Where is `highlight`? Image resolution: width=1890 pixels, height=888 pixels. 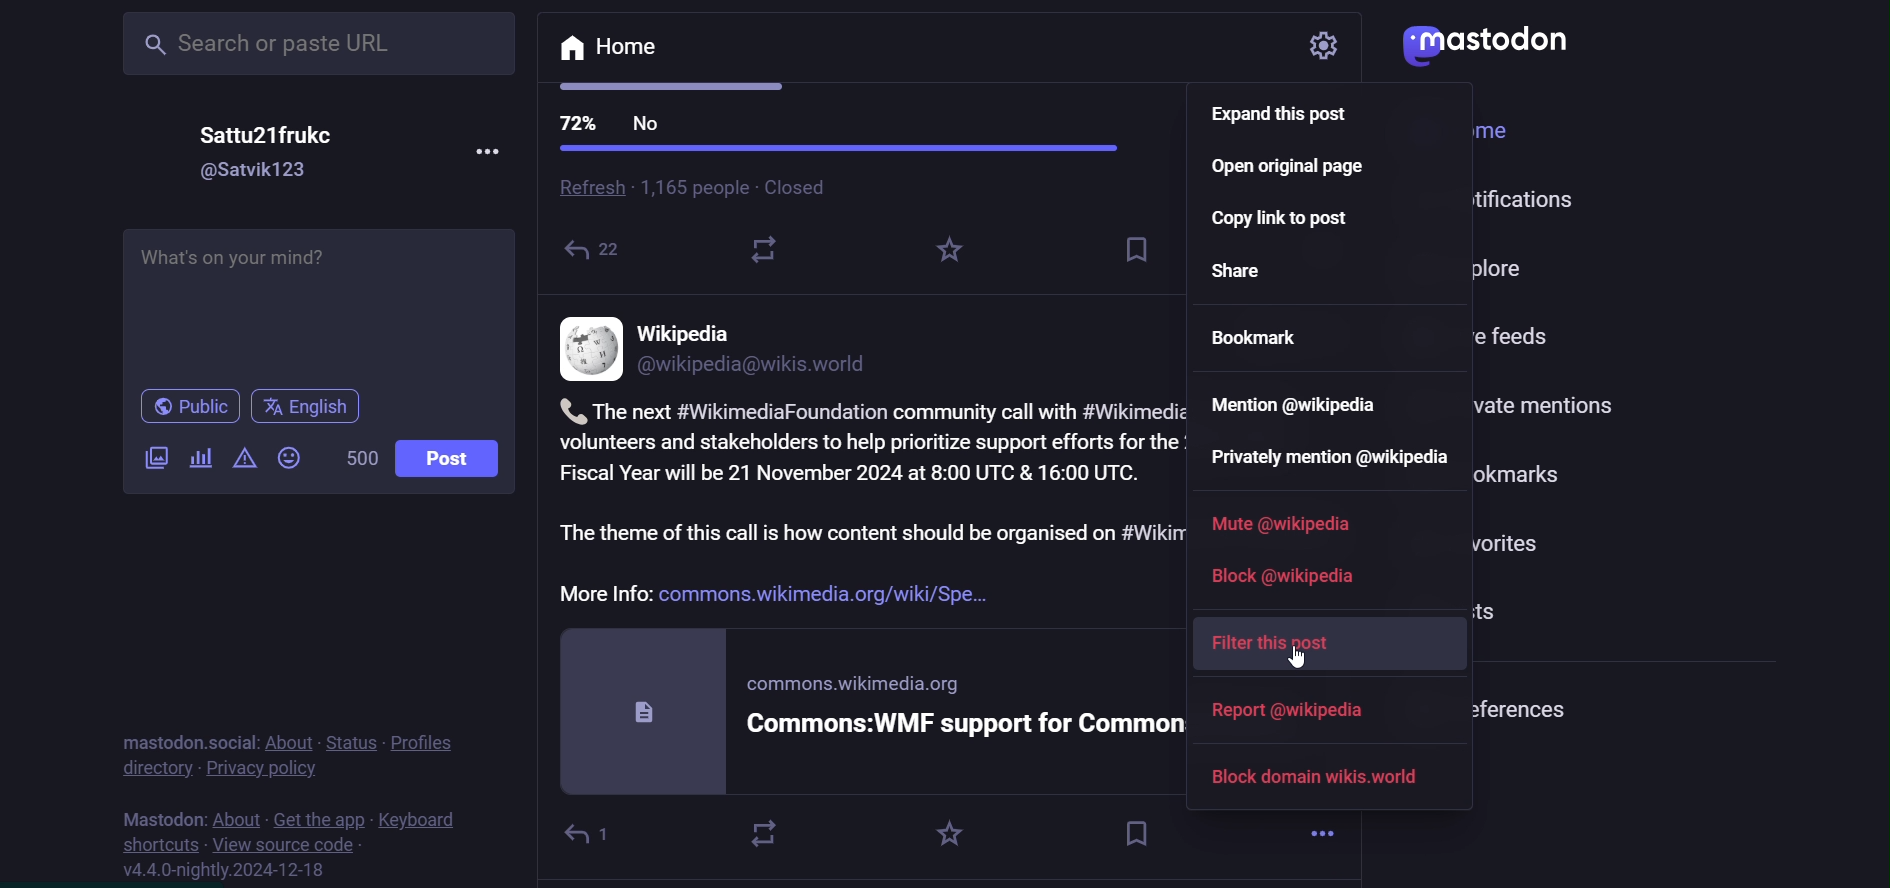
highlight is located at coordinates (947, 257).